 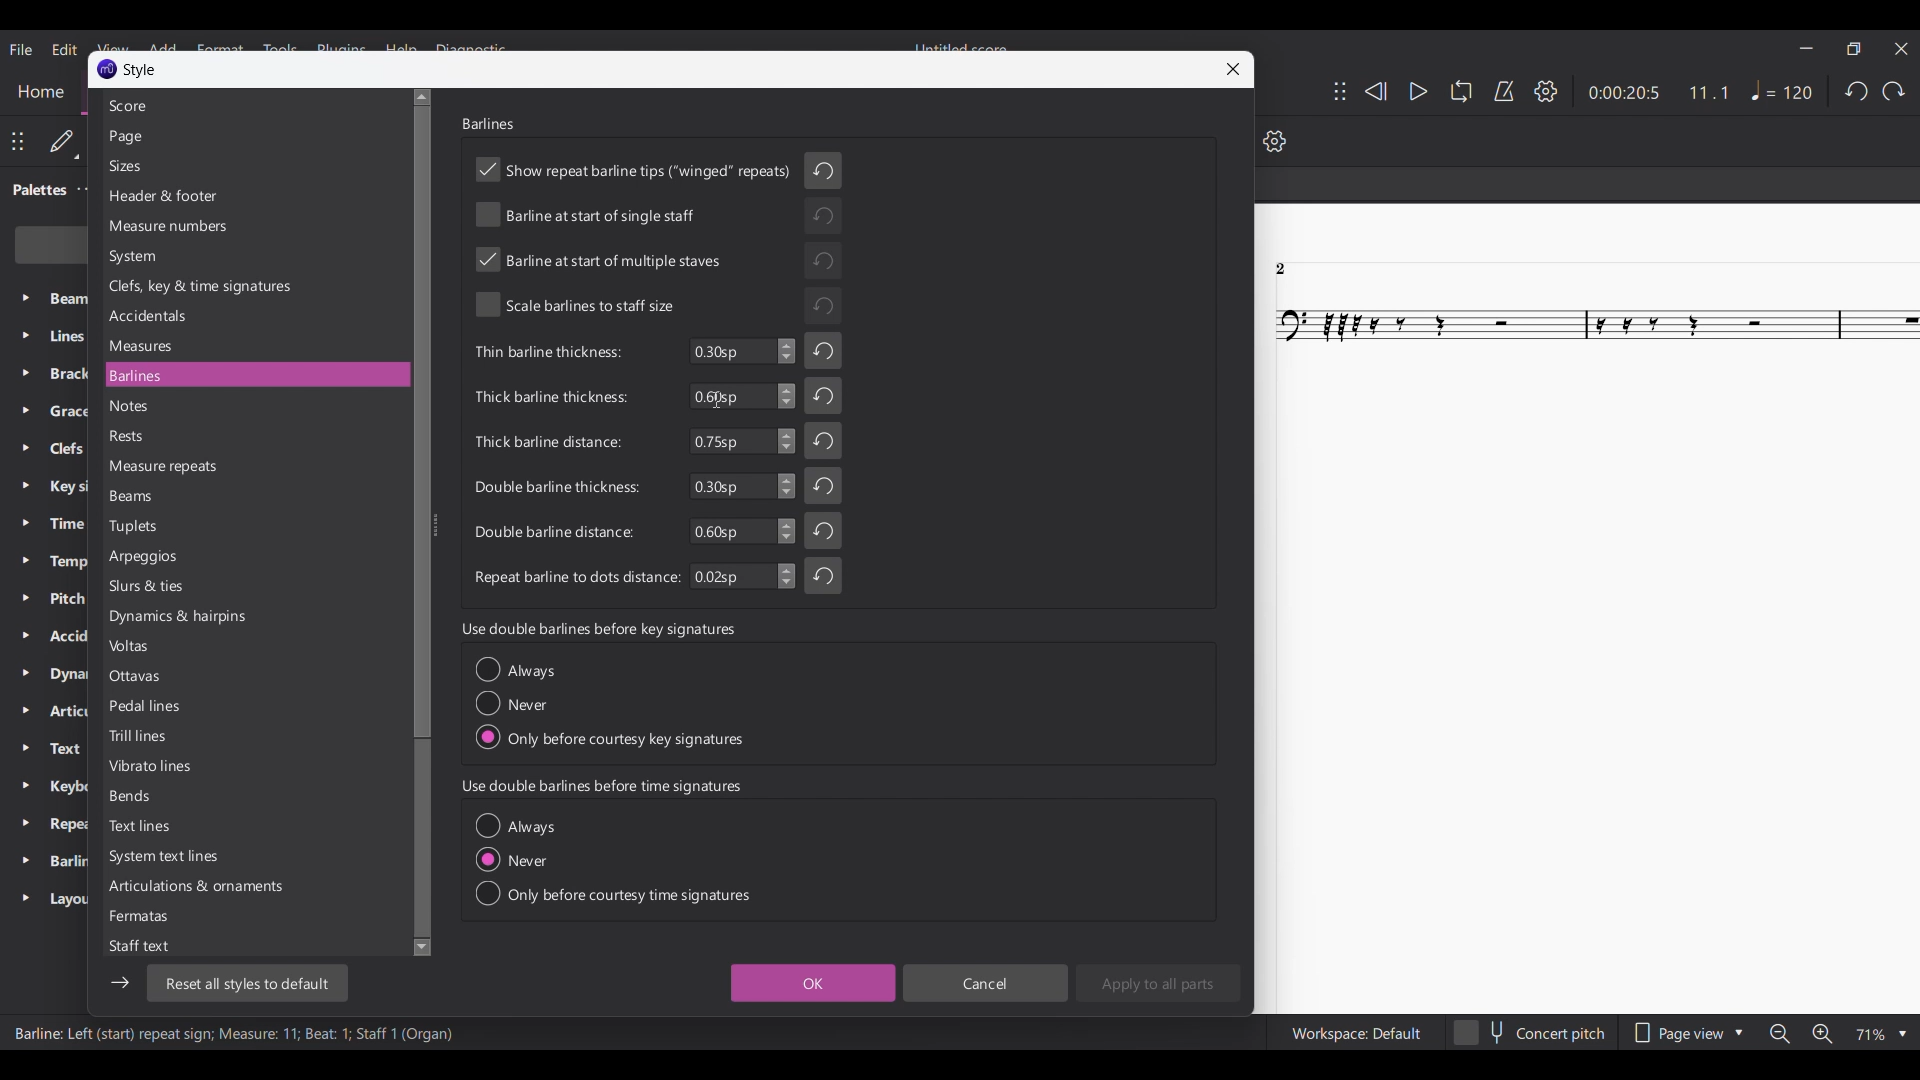 What do you see at coordinates (610, 703) in the screenshot?
I see `Toggle options under current section` at bounding box center [610, 703].